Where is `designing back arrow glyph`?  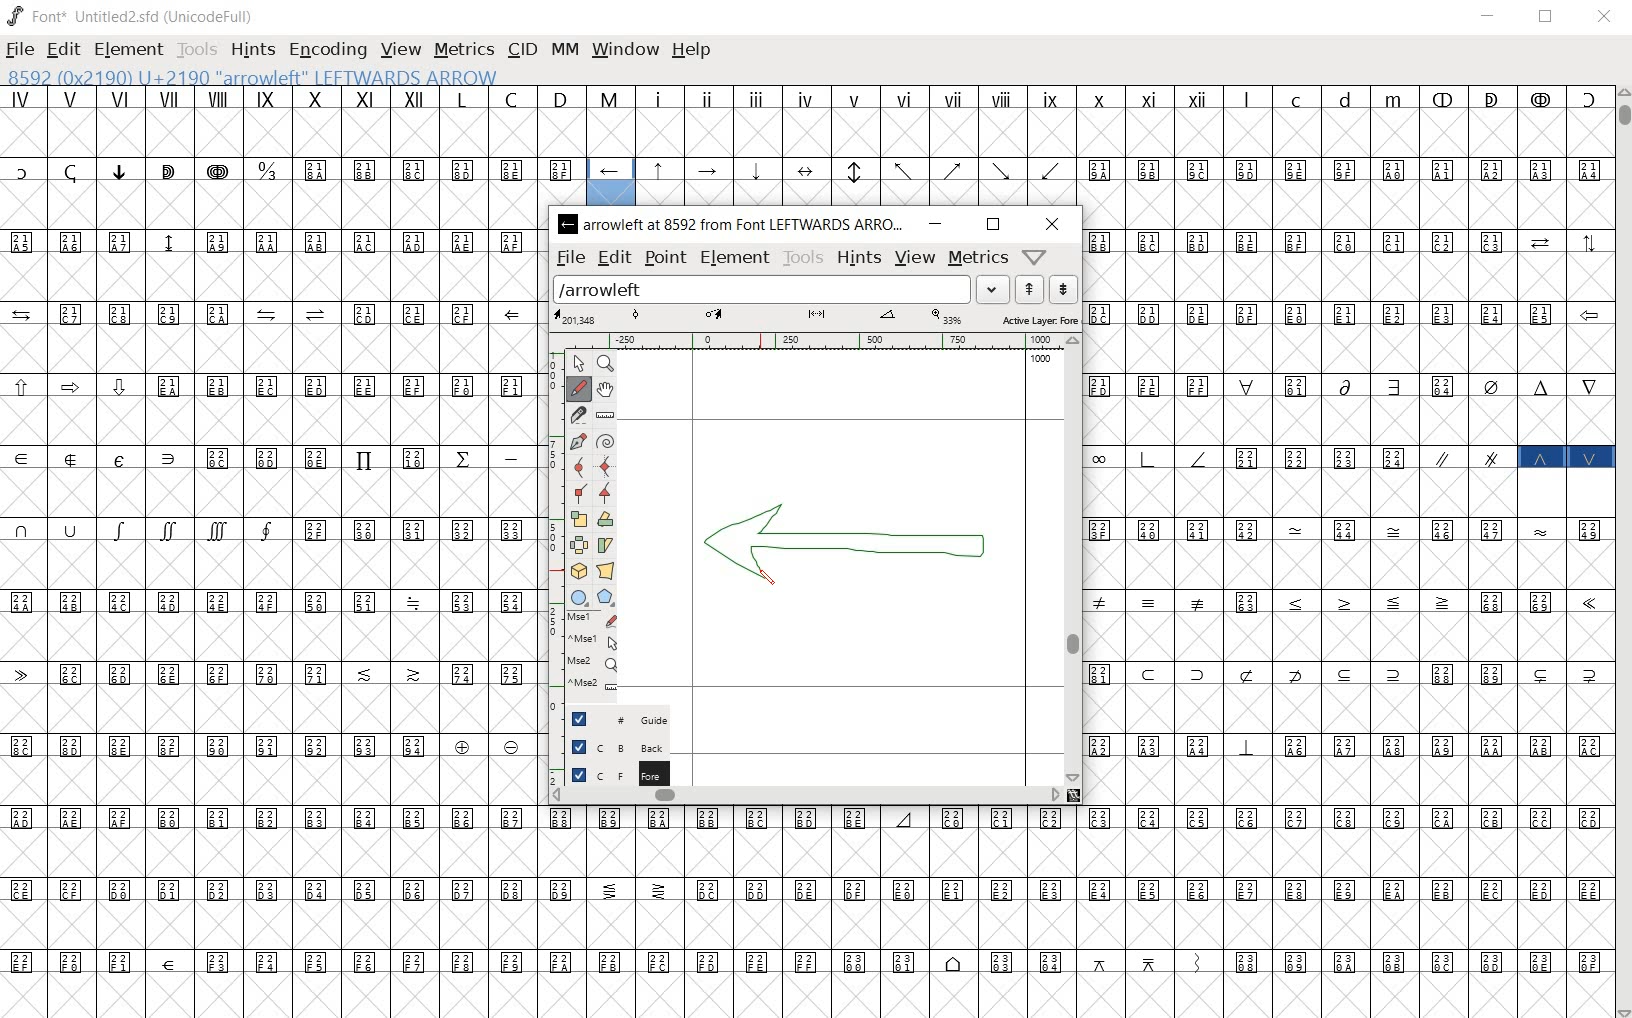 designing back arrow glyph is located at coordinates (848, 546).